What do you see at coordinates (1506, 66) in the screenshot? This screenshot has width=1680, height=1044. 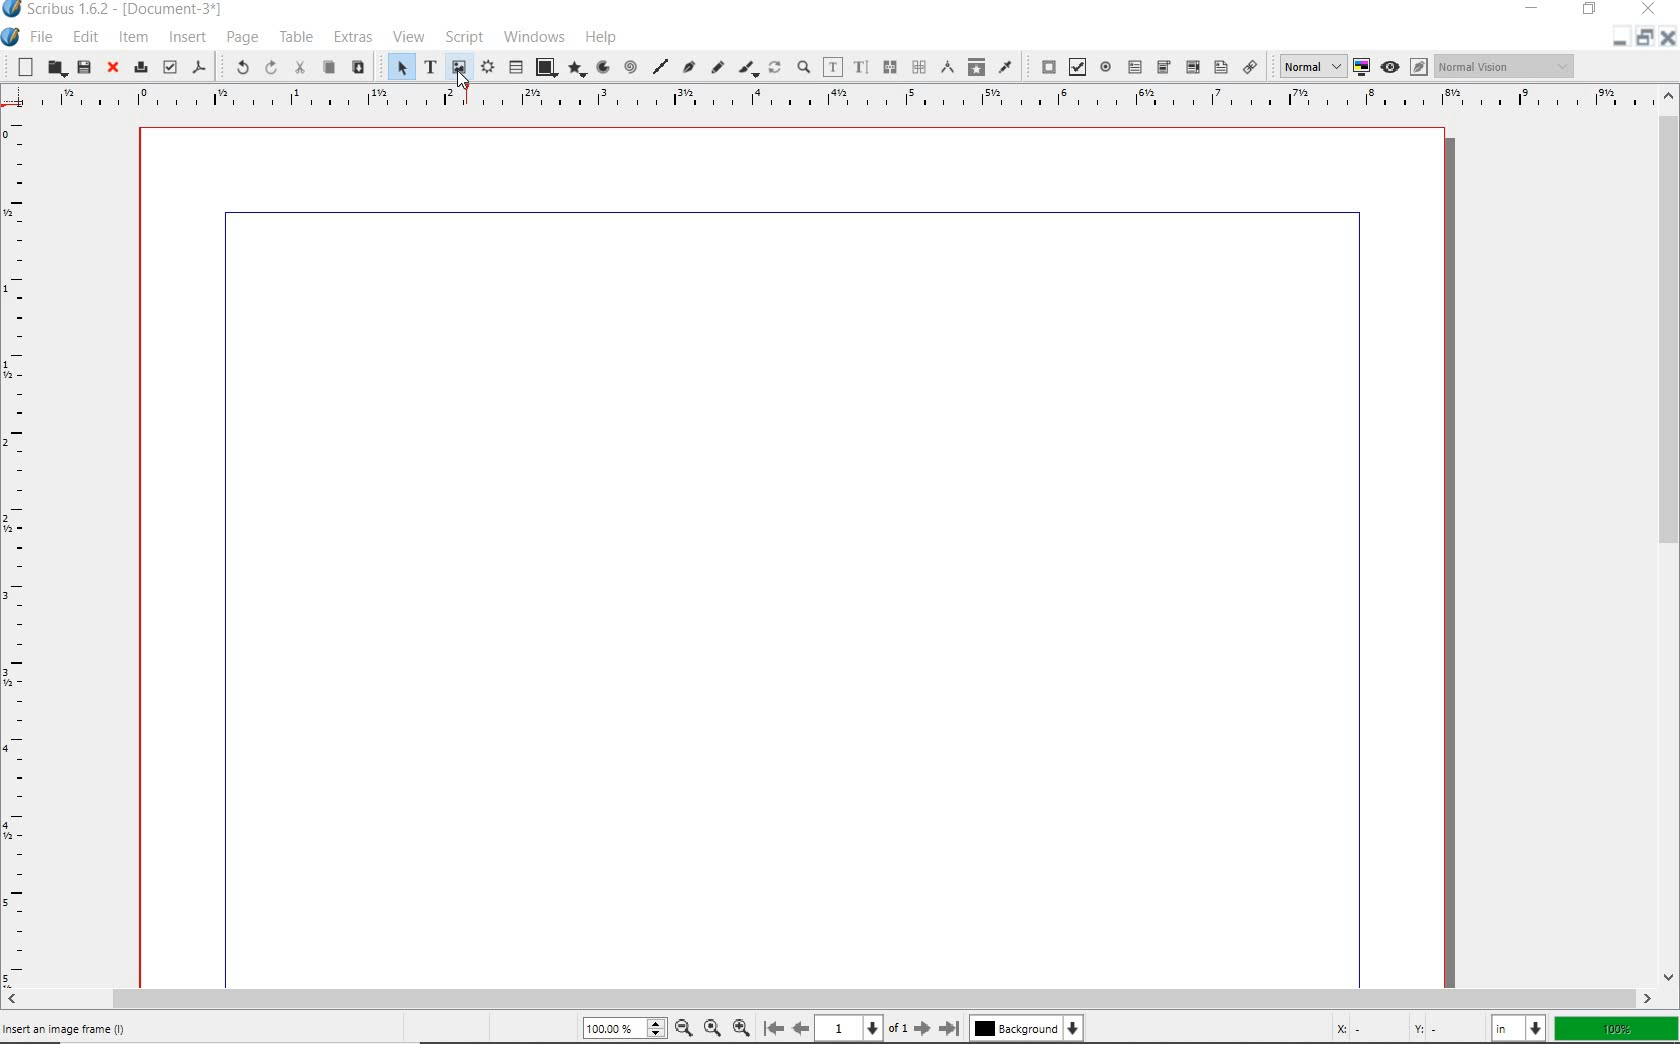 I see `visual appearance of display` at bounding box center [1506, 66].